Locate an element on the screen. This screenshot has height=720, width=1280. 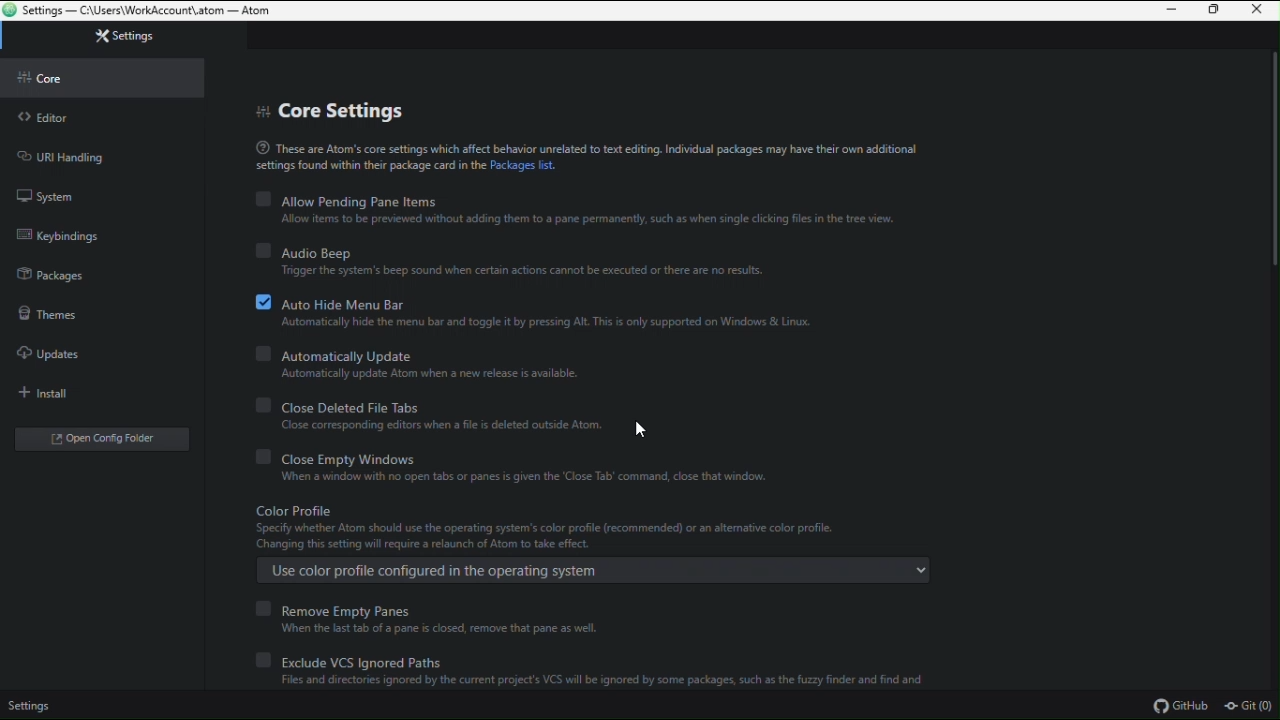
Color profile Specify whether Atom should use the operating system's color profile (recommended) or an alternative color profile. Changing this setting will require a relaunch of Atom to take effect. is located at coordinates (556, 523).